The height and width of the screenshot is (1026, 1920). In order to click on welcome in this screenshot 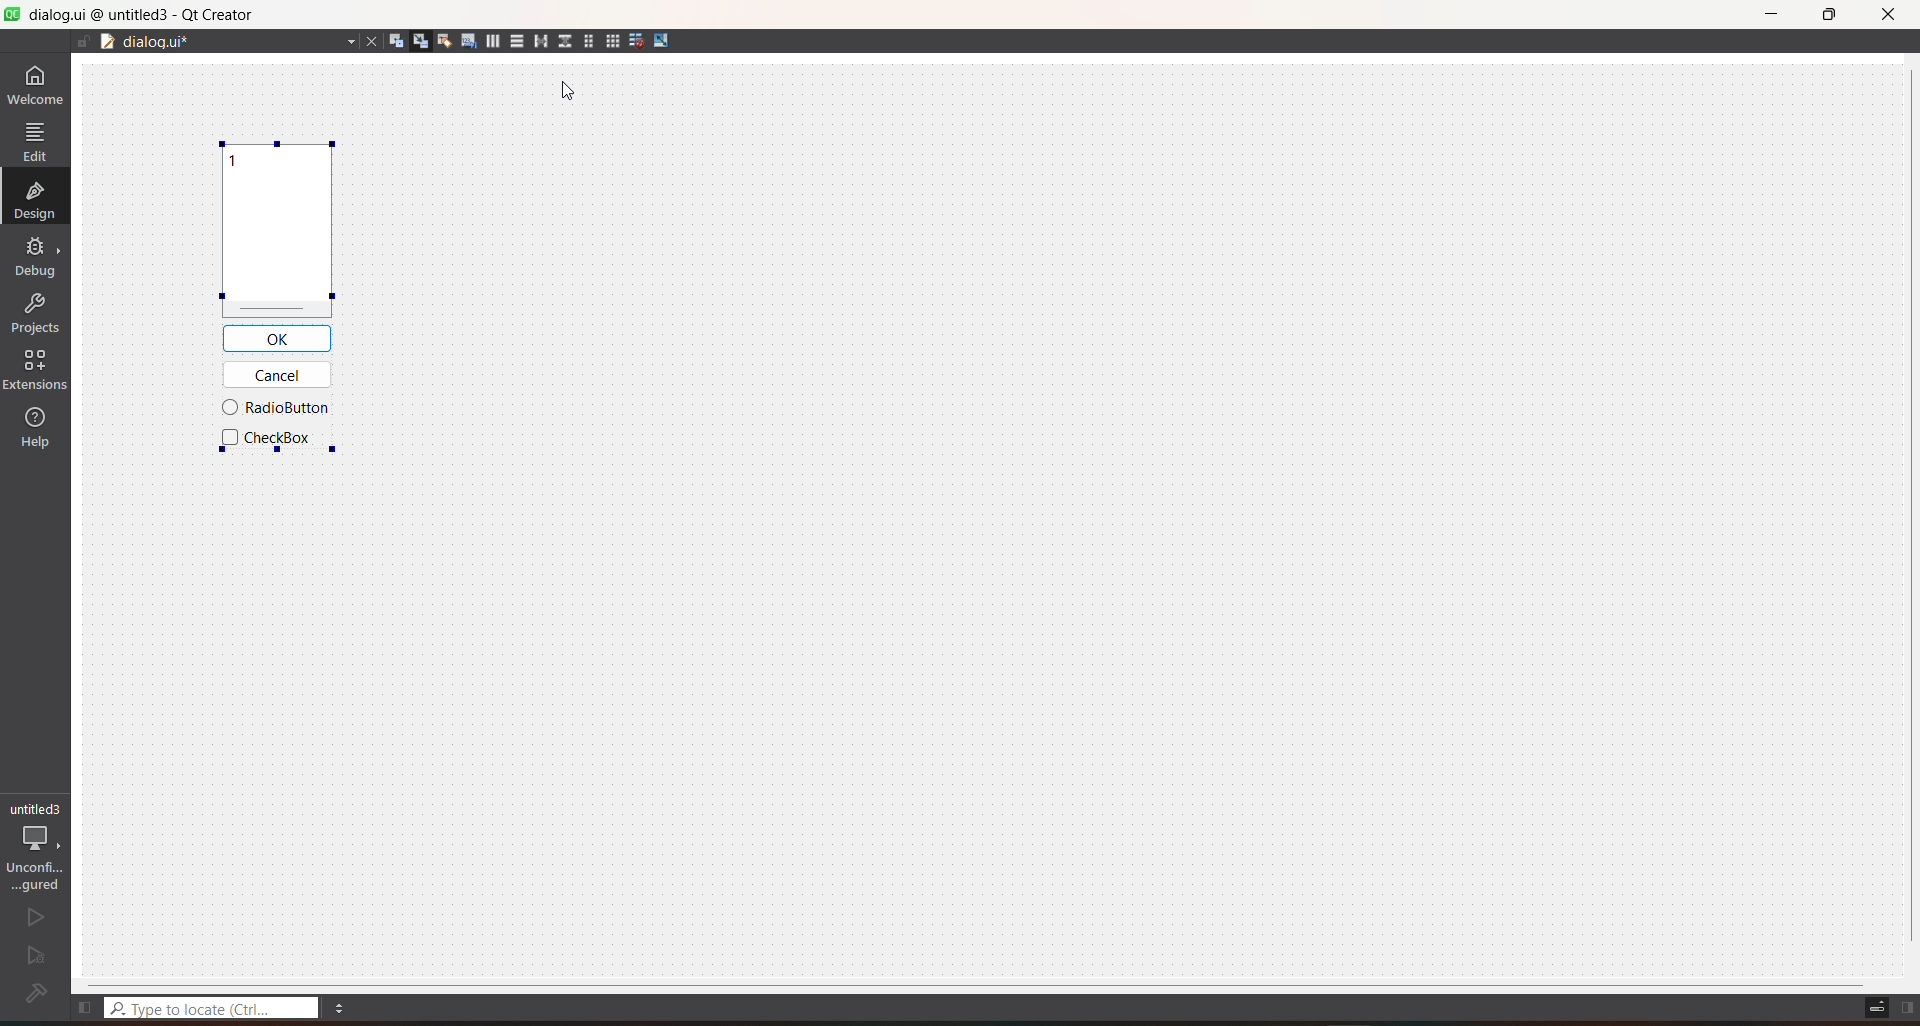, I will do `click(38, 83)`.